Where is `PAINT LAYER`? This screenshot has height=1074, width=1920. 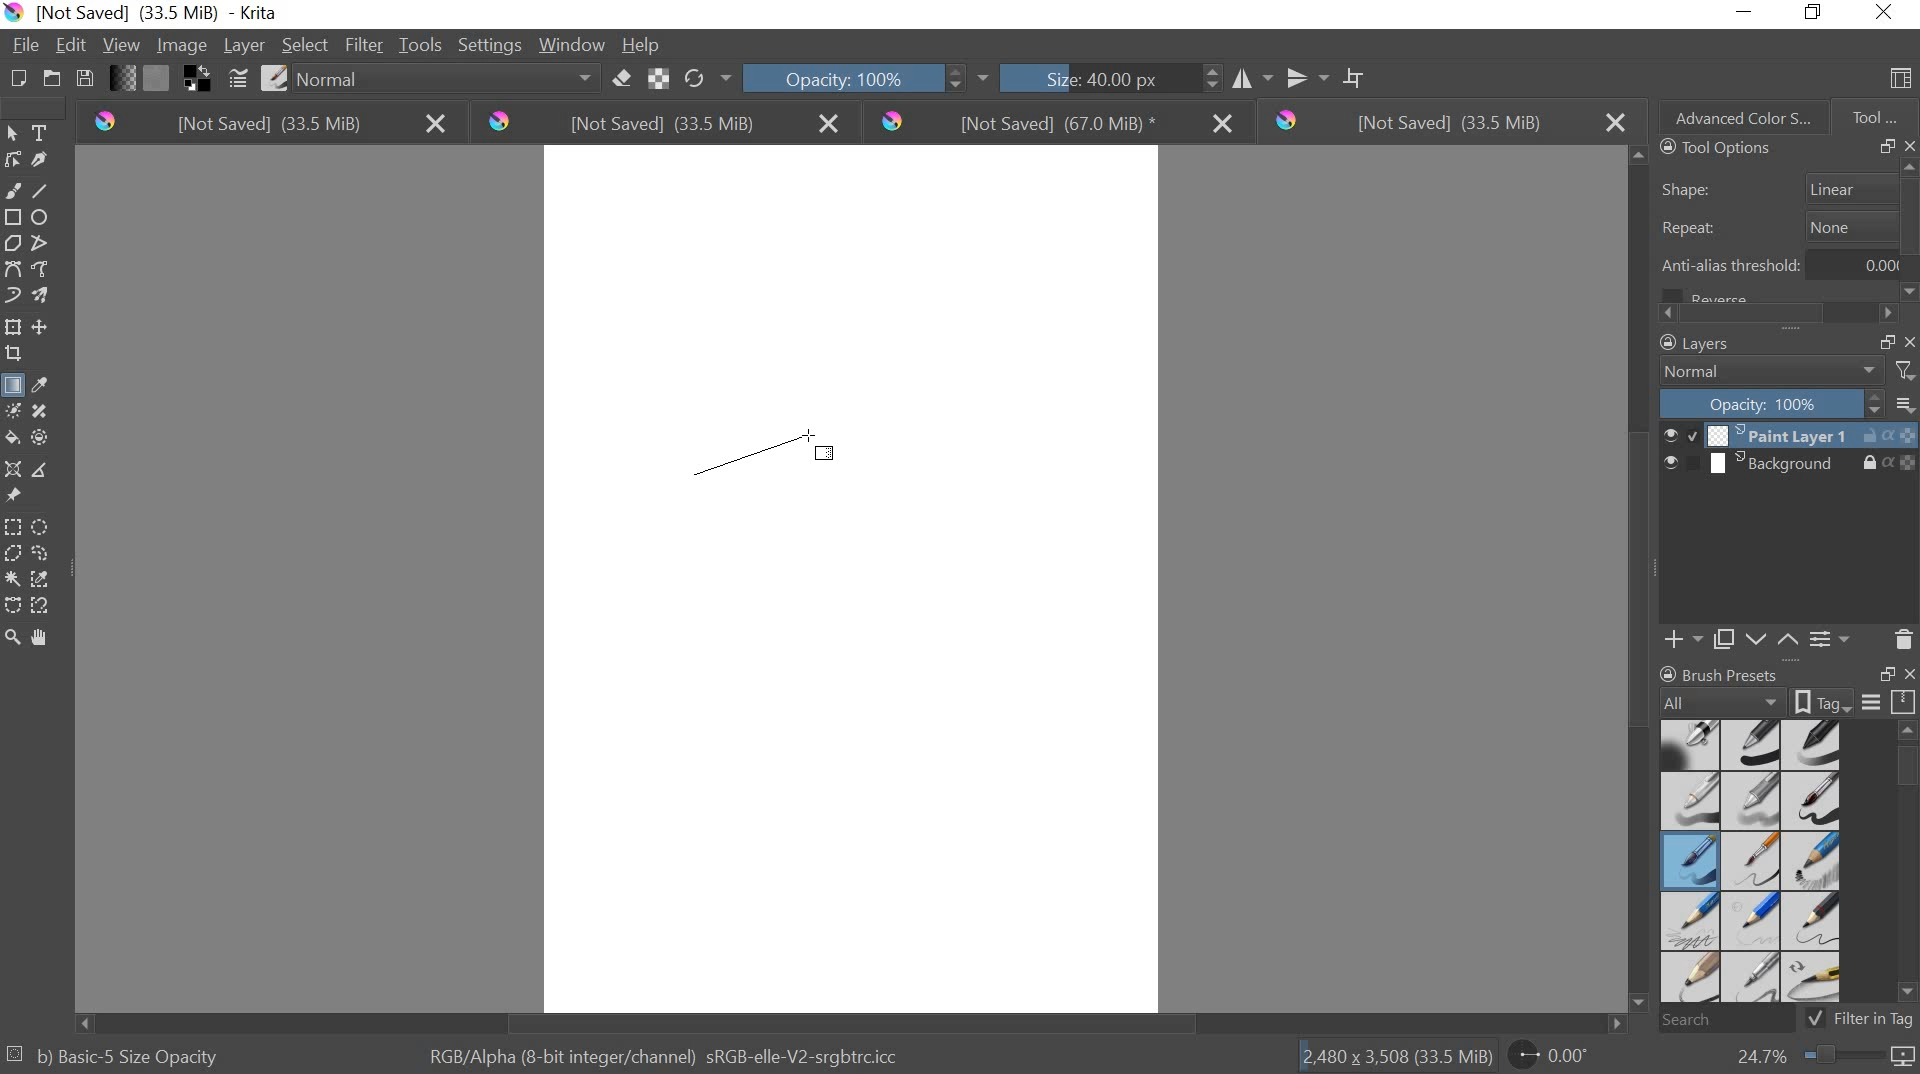
PAINT LAYER is located at coordinates (1789, 435).